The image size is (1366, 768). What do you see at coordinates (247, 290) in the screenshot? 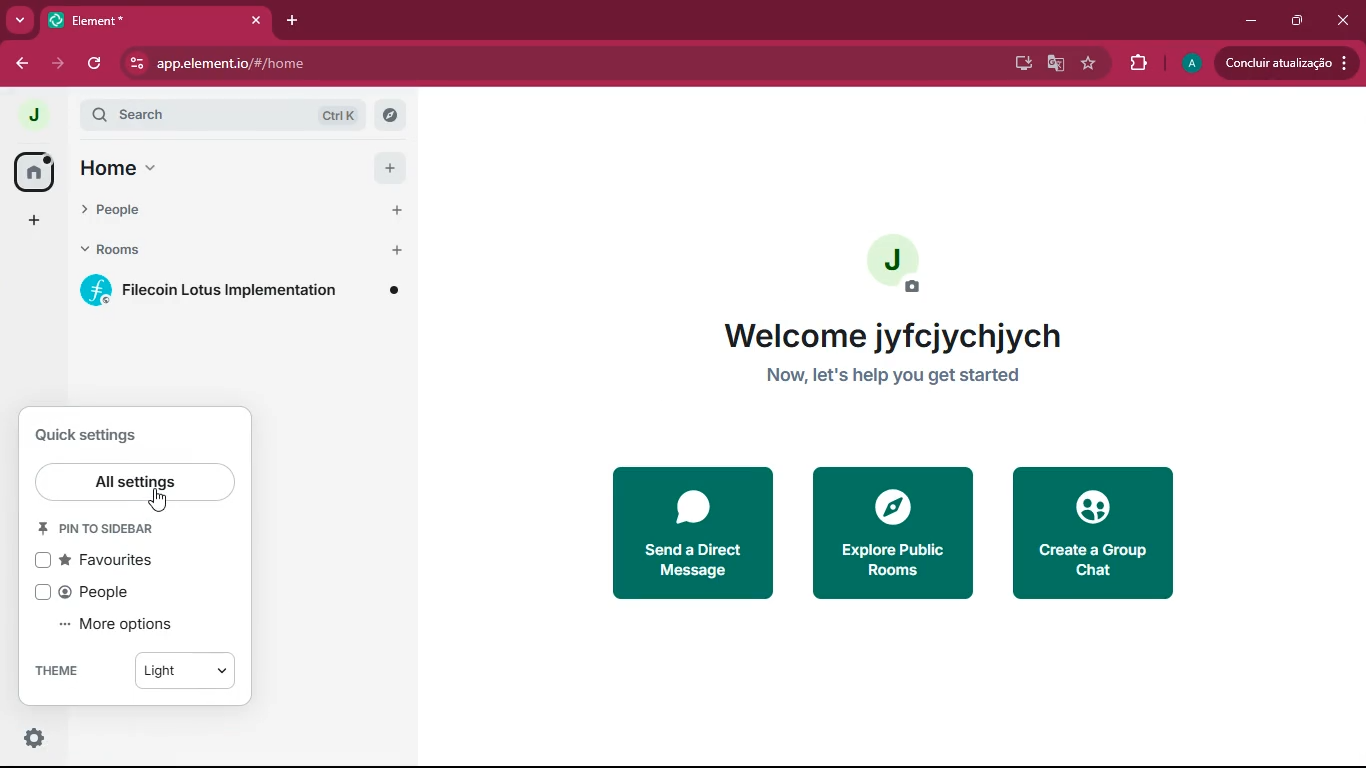
I see `filecoin lotus implementation ` at bounding box center [247, 290].